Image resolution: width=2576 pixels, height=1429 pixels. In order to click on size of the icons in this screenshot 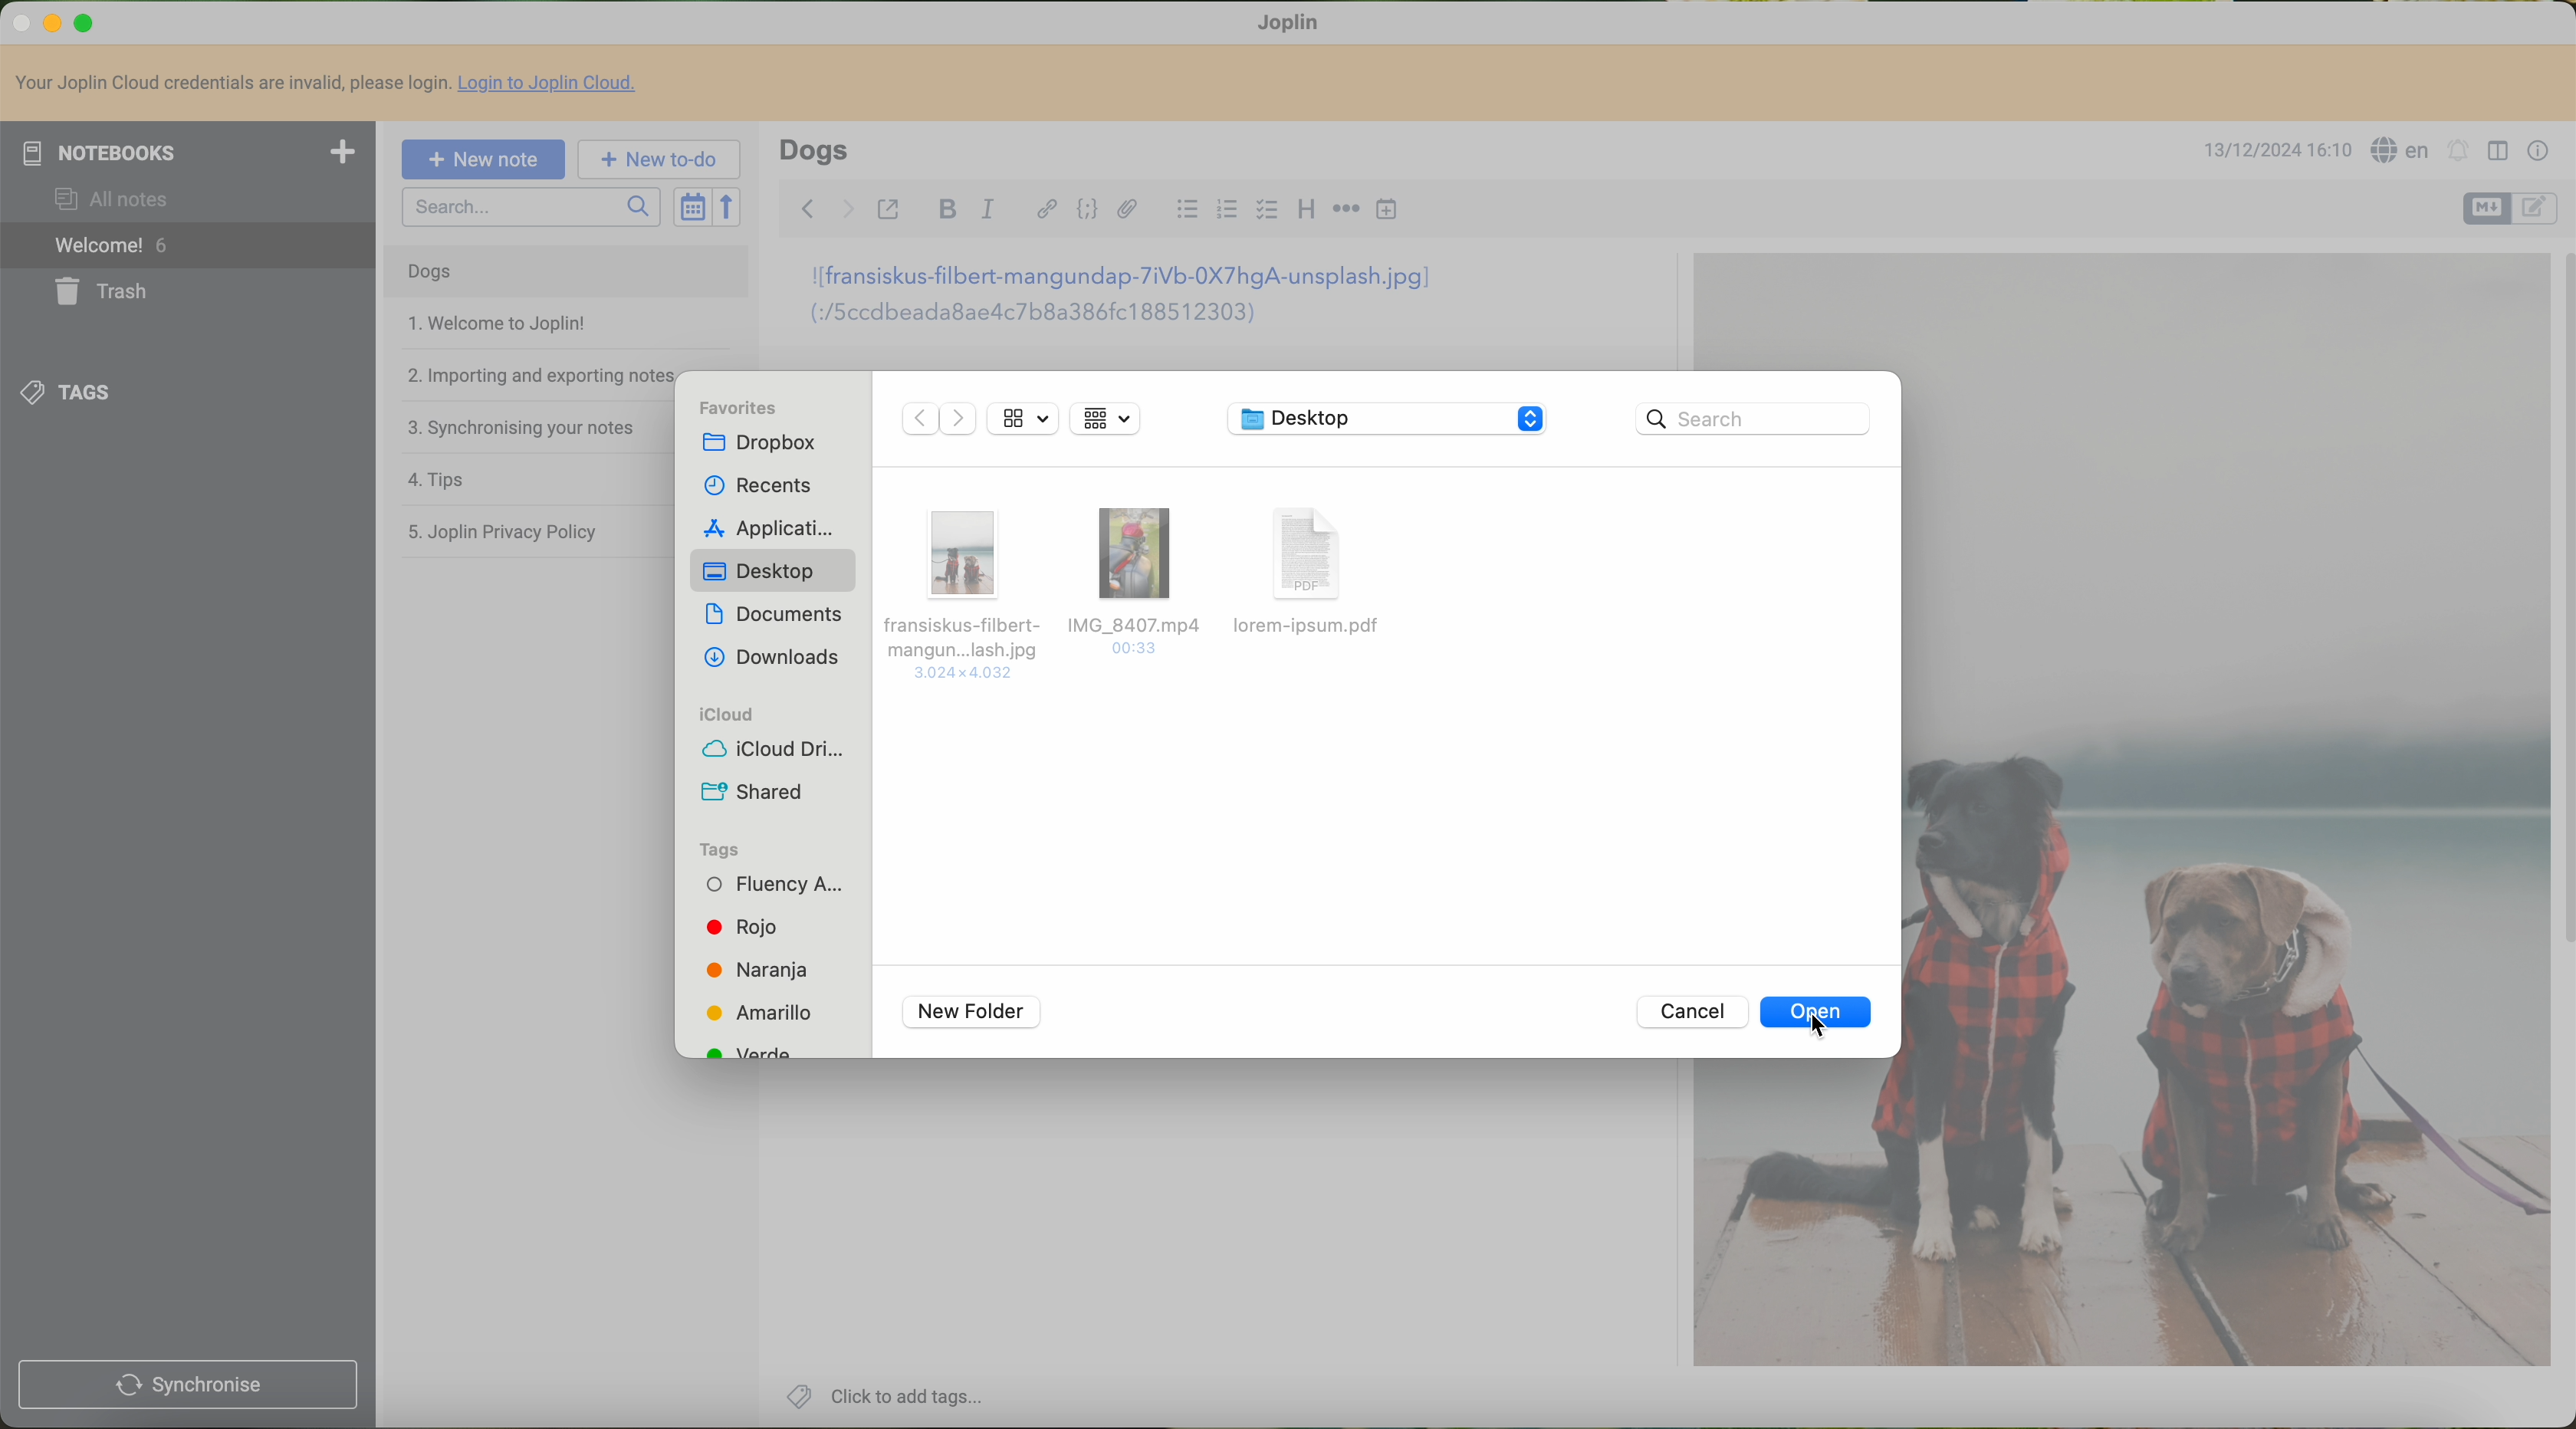, I will do `click(1024, 416)`.